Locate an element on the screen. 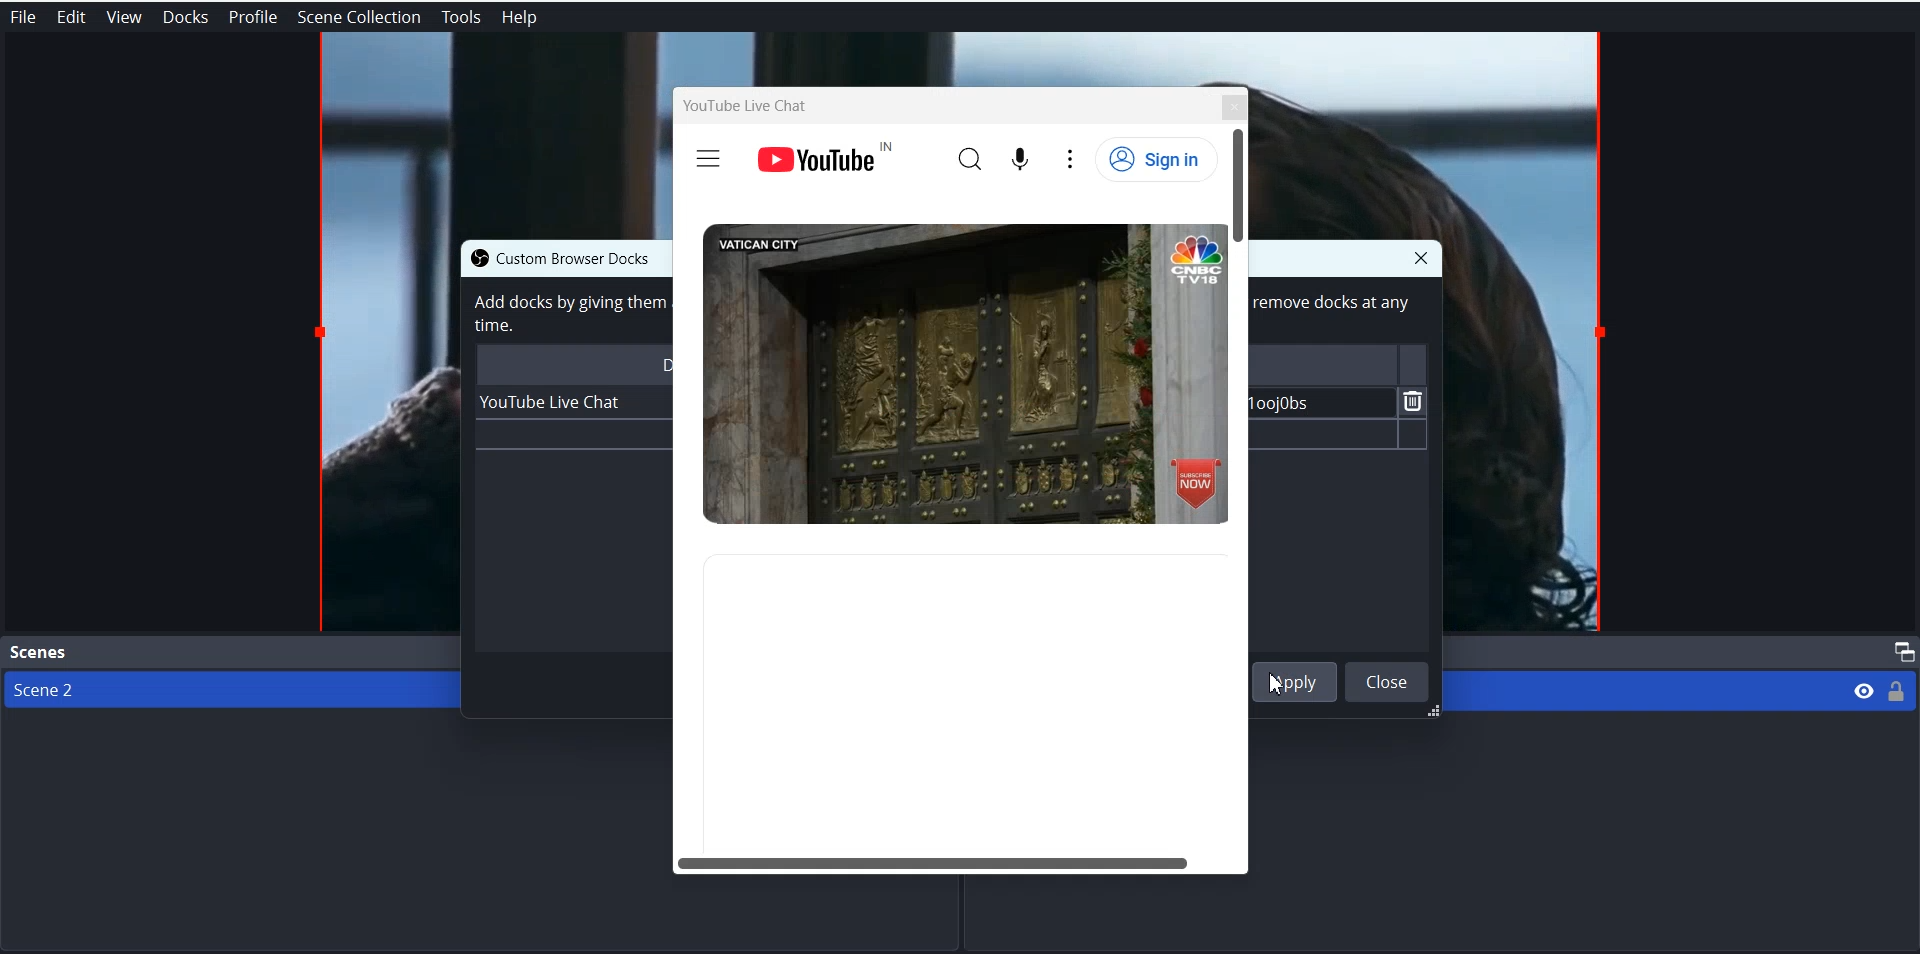  Dock Name is located at coordinates (571, 364).